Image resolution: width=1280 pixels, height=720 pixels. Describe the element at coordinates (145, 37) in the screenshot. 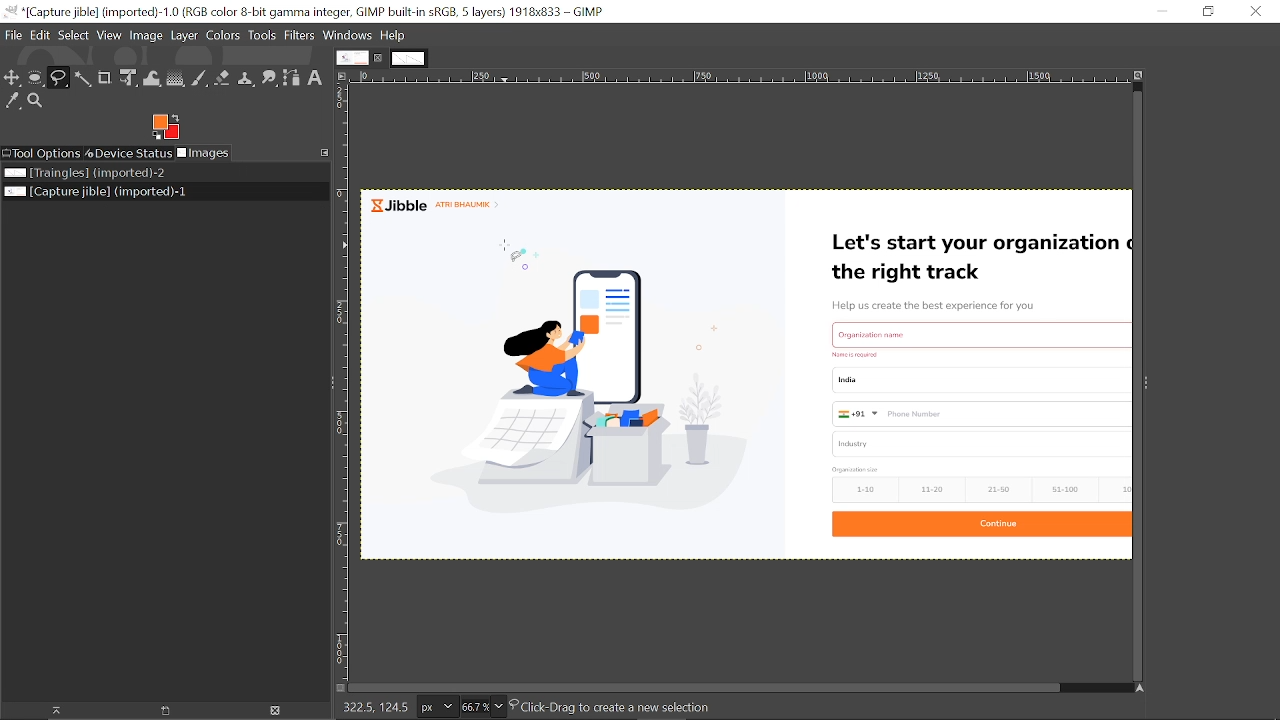

I see `Image` at that location.